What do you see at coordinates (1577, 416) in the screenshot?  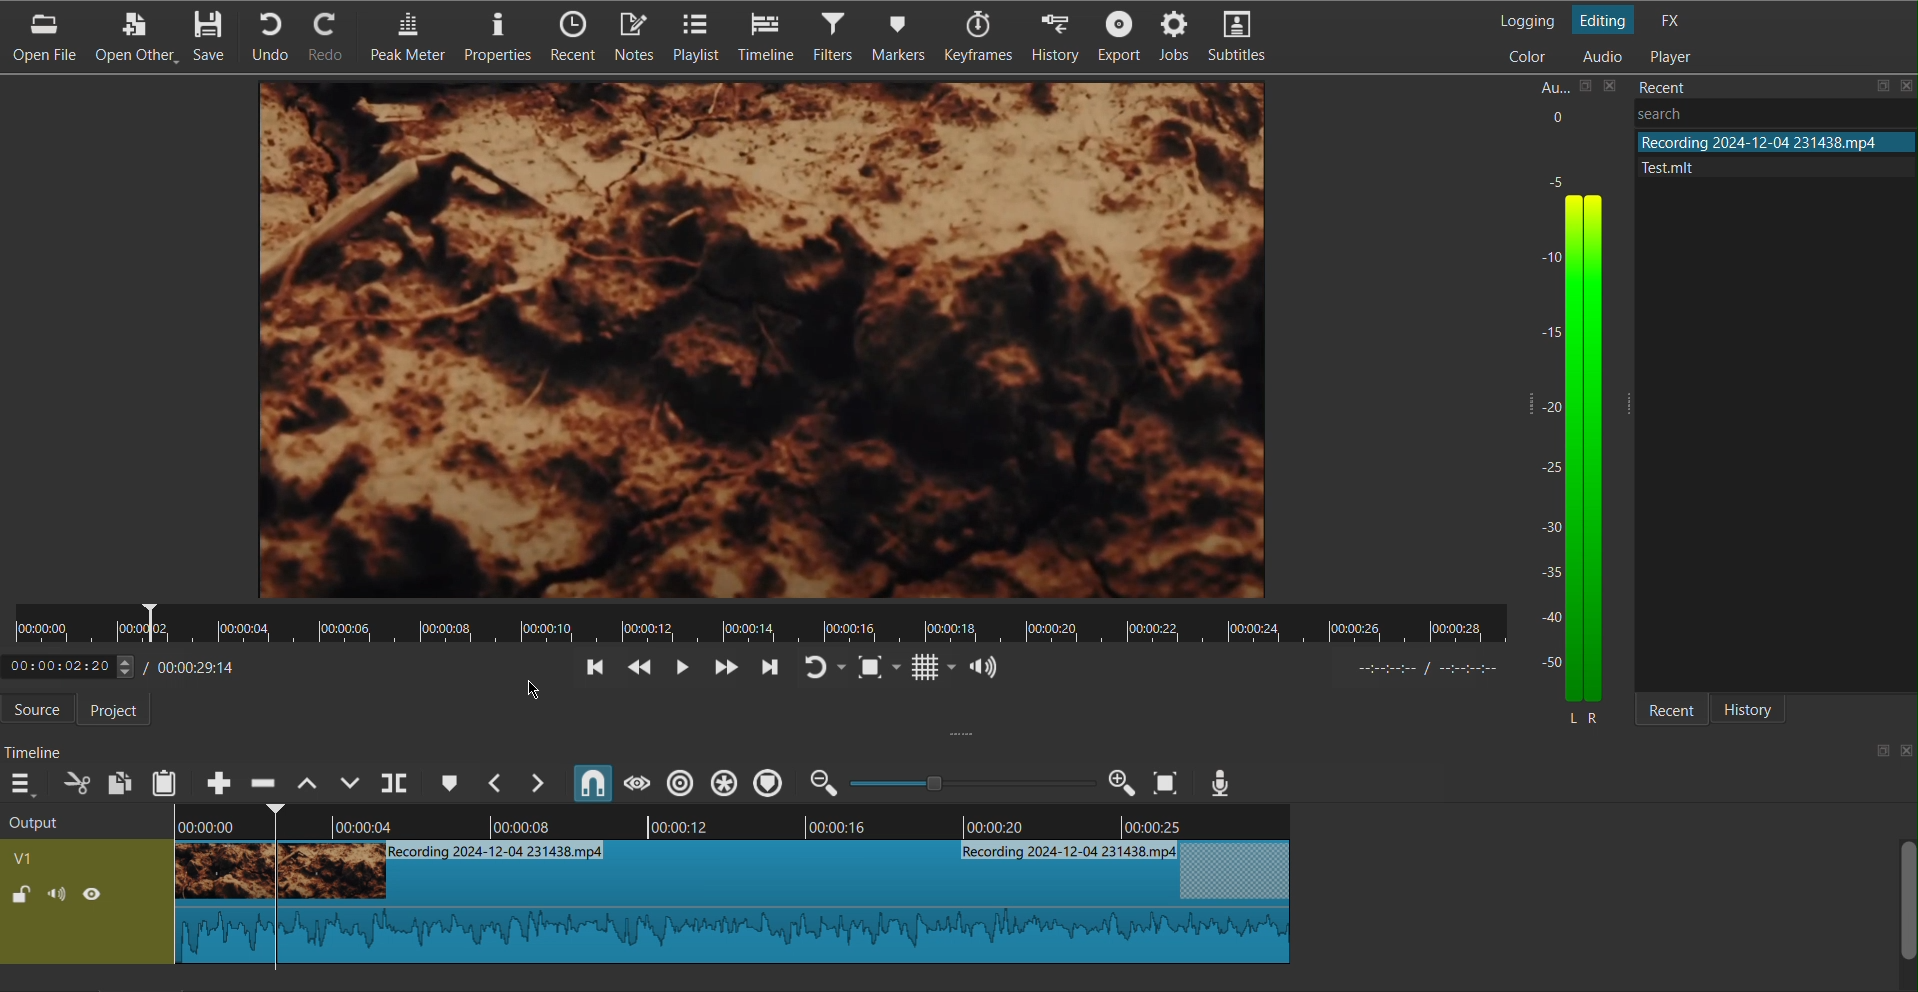 I see `Audio Levels` at bounding box center [1577, 416].